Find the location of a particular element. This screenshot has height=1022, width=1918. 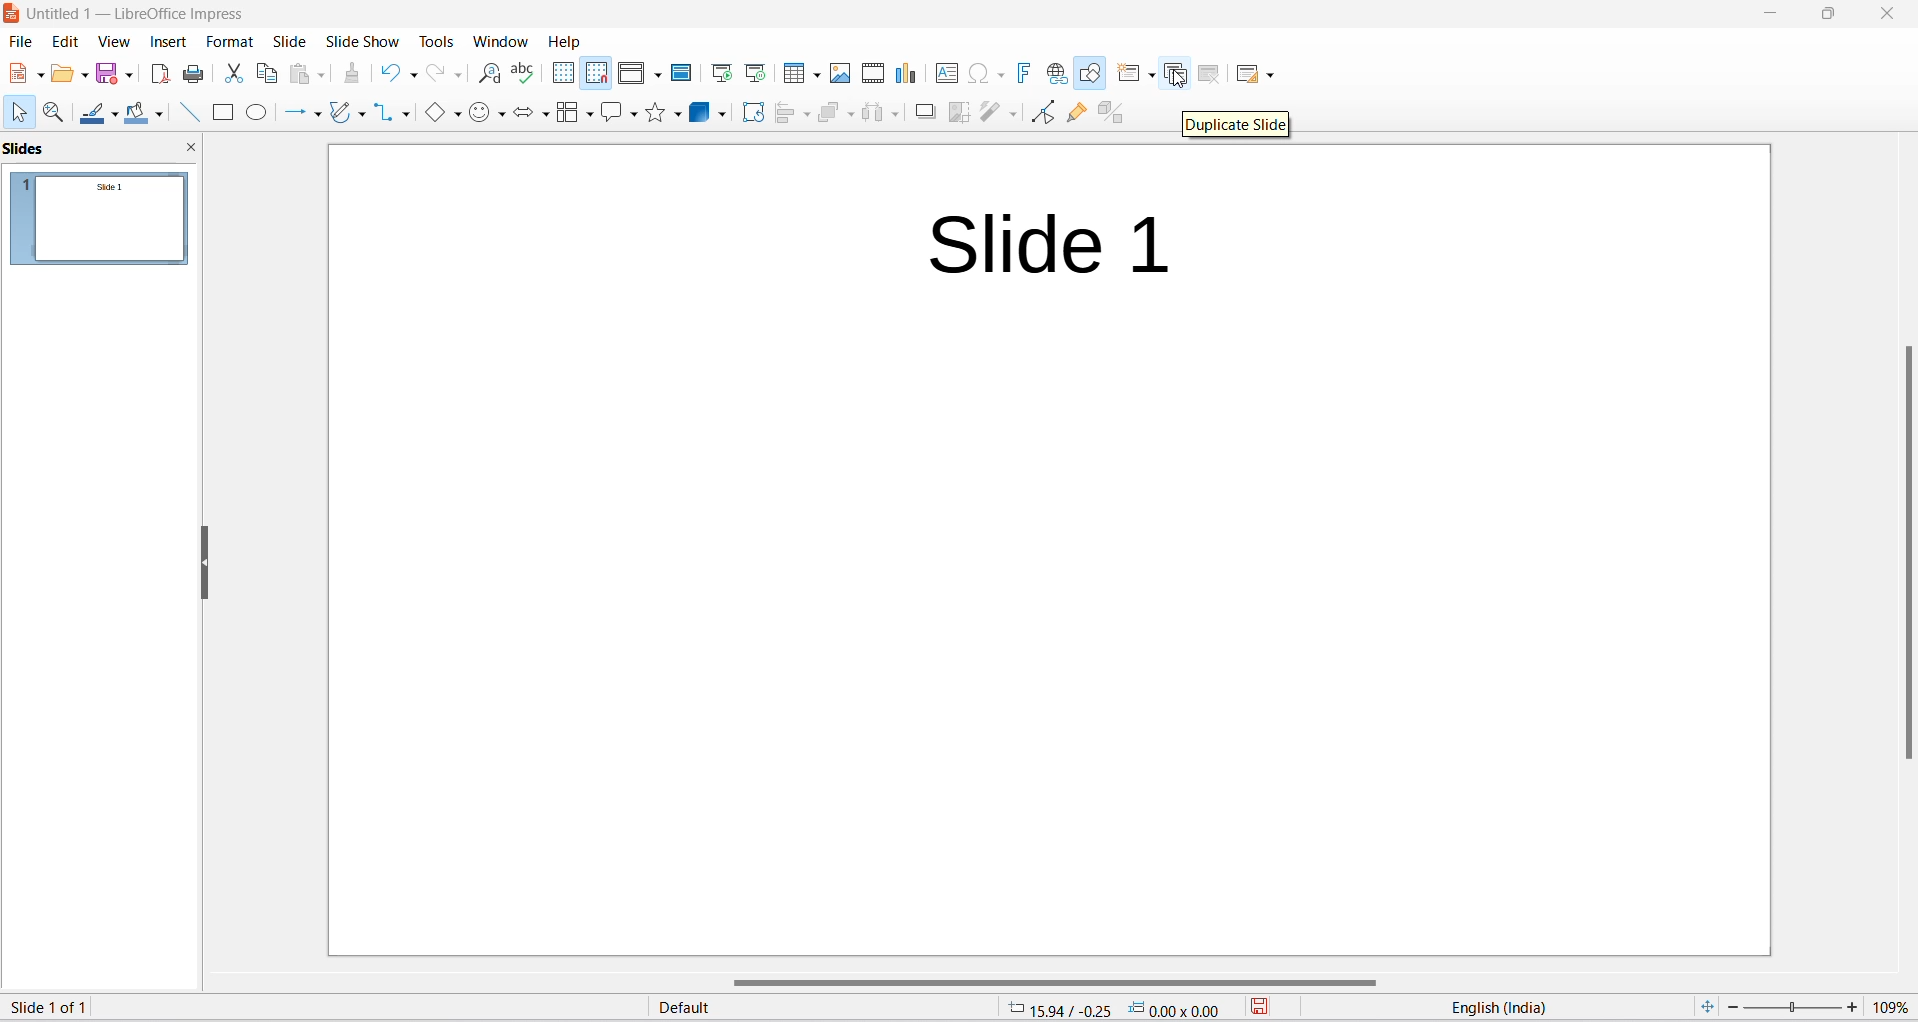

start from current slide is located at coordinates (755, 74).